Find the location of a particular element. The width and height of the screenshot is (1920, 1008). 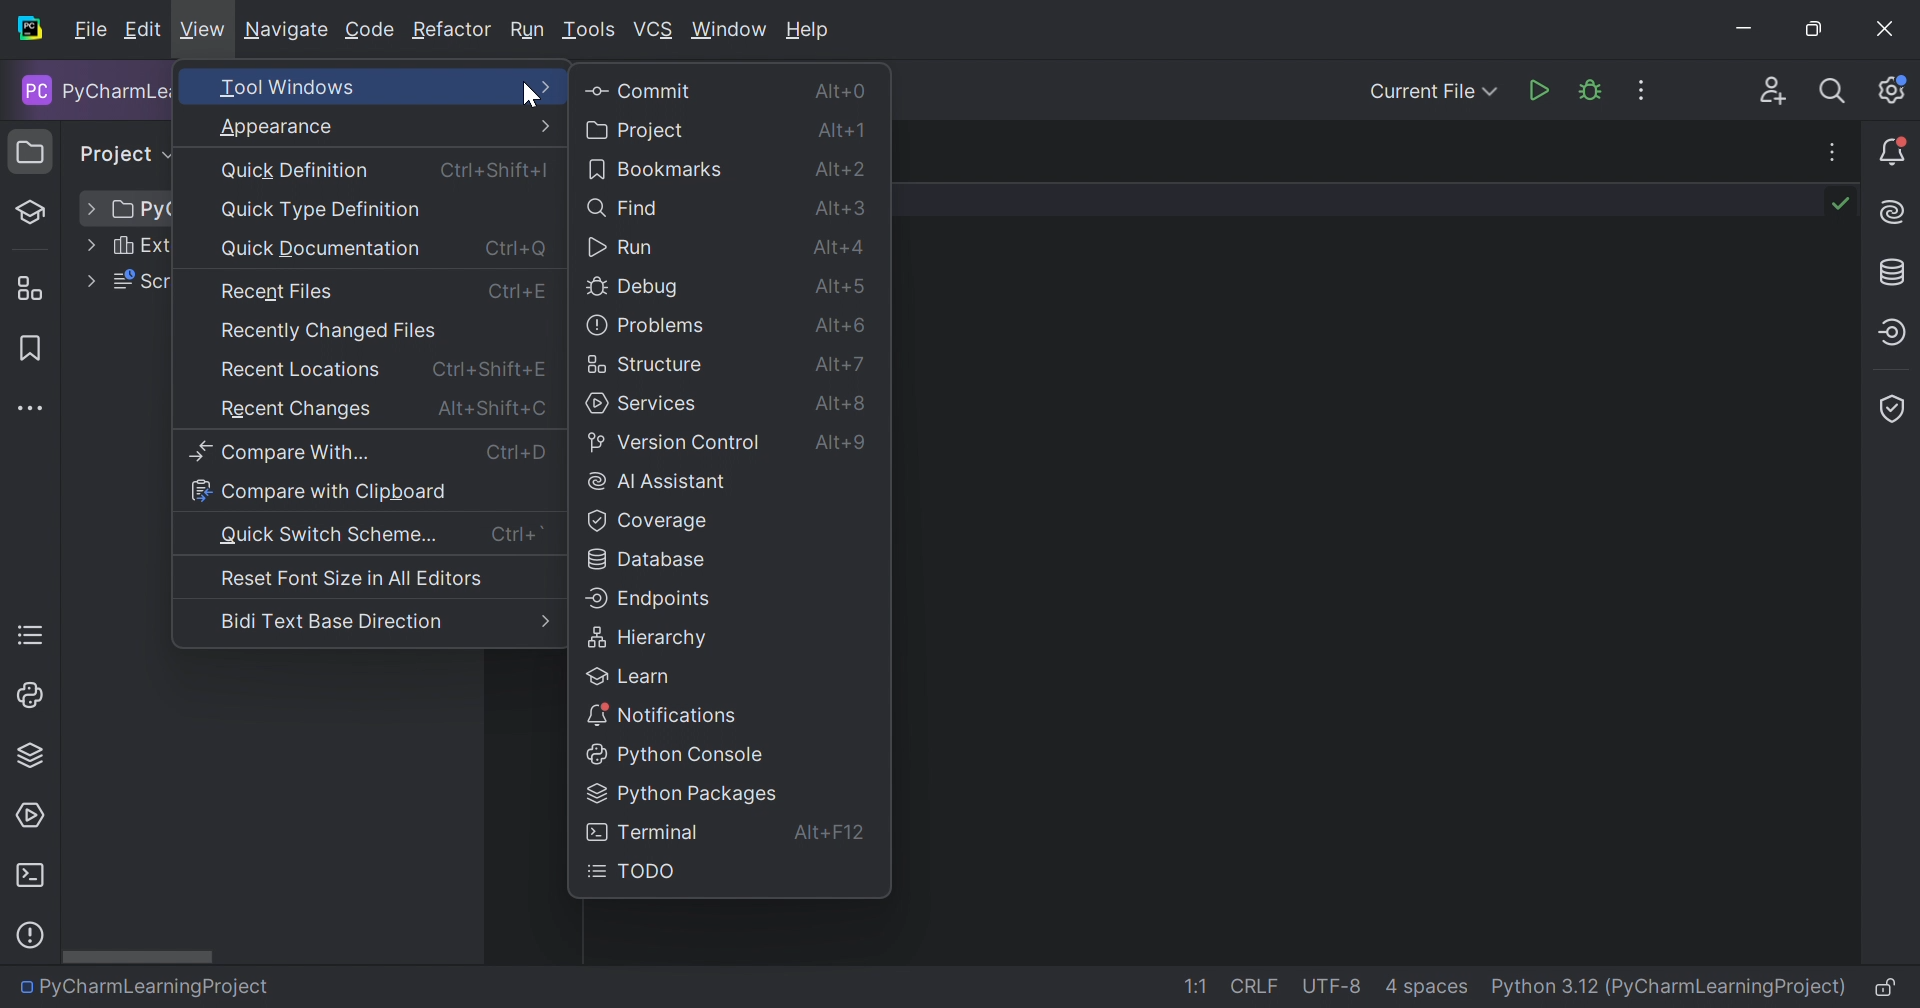

Commit is located at coordinates (638, 89).